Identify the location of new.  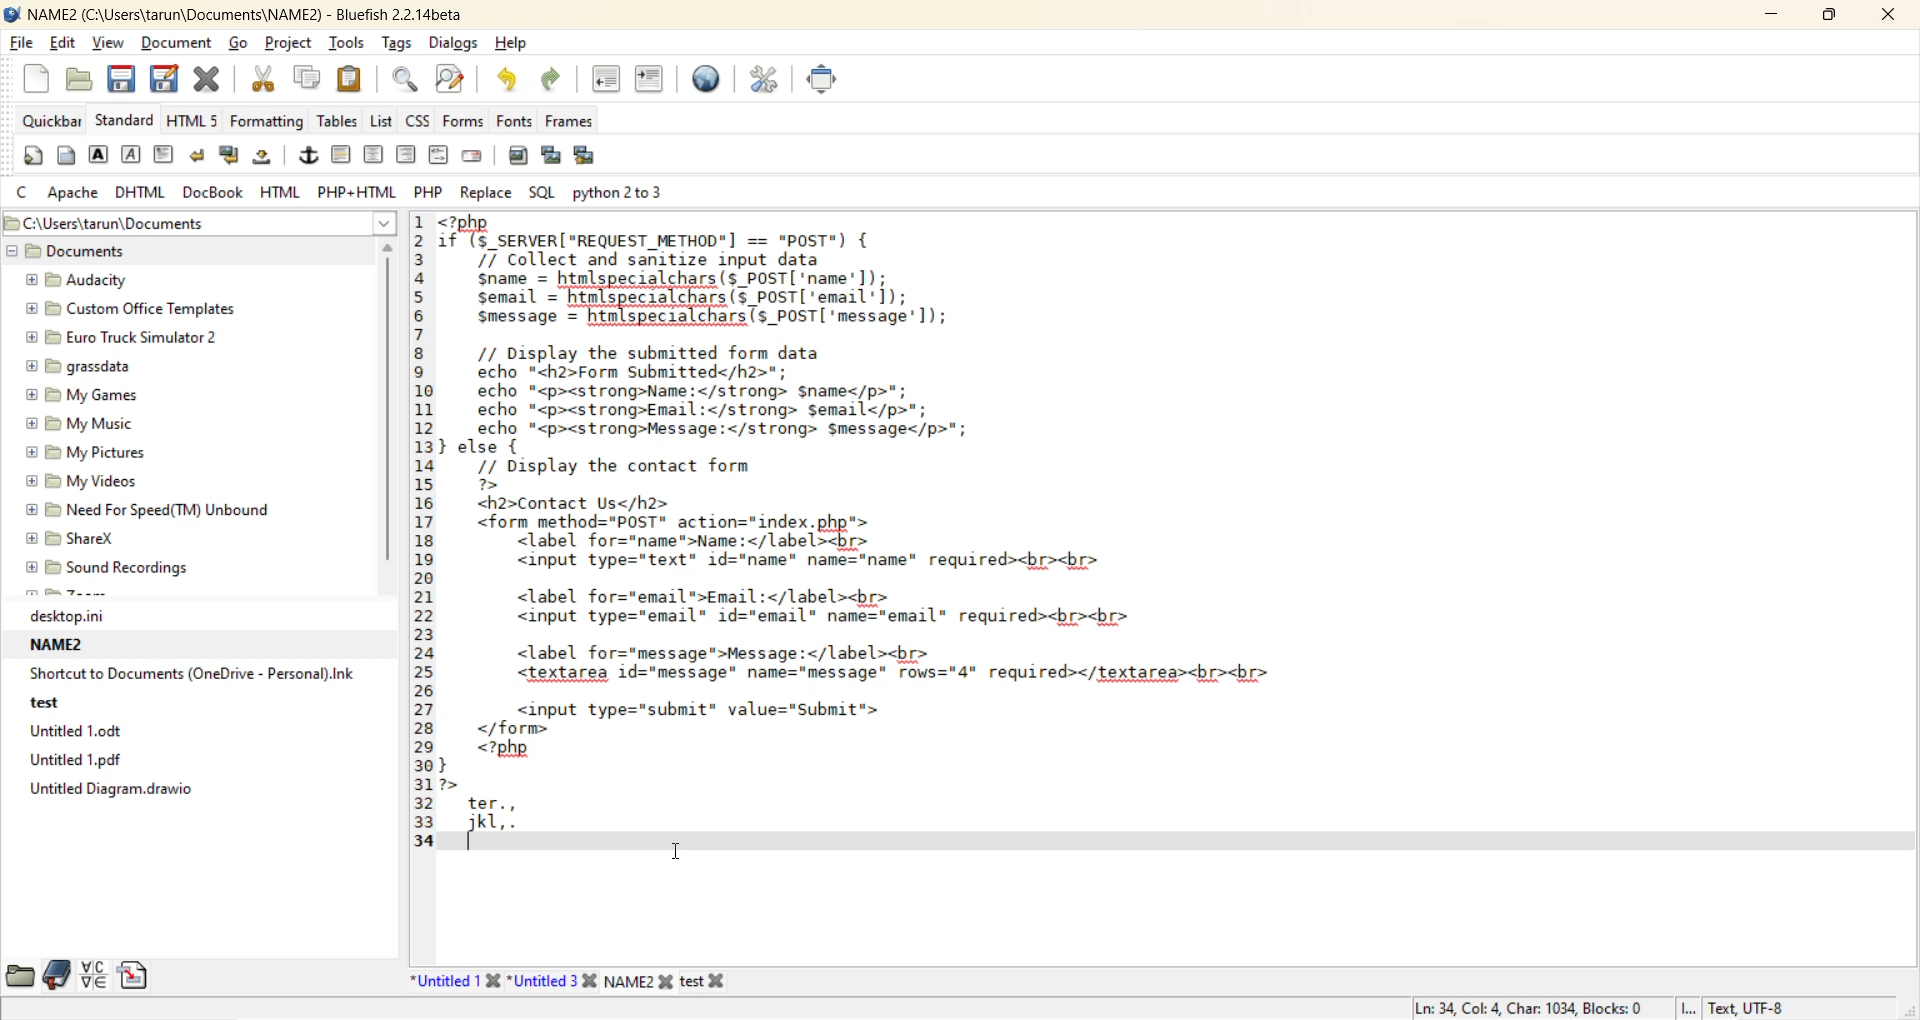
(39, 77).